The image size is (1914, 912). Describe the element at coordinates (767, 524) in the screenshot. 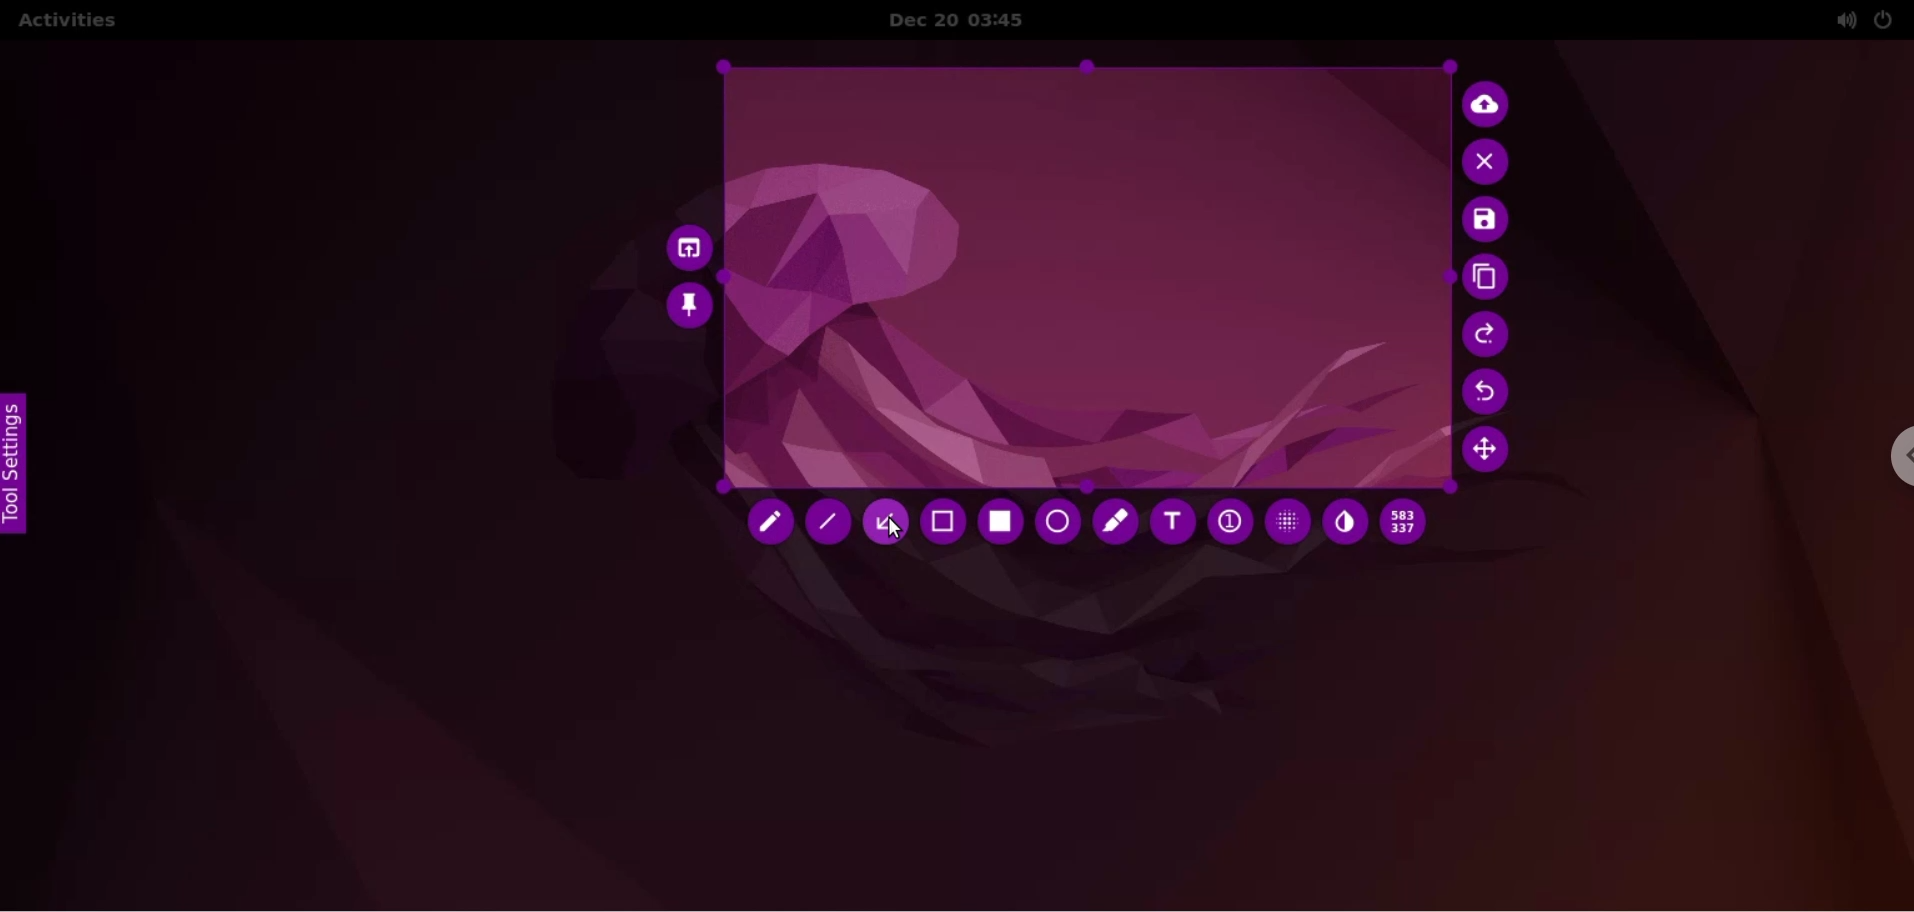

I see `pencil` at that location.